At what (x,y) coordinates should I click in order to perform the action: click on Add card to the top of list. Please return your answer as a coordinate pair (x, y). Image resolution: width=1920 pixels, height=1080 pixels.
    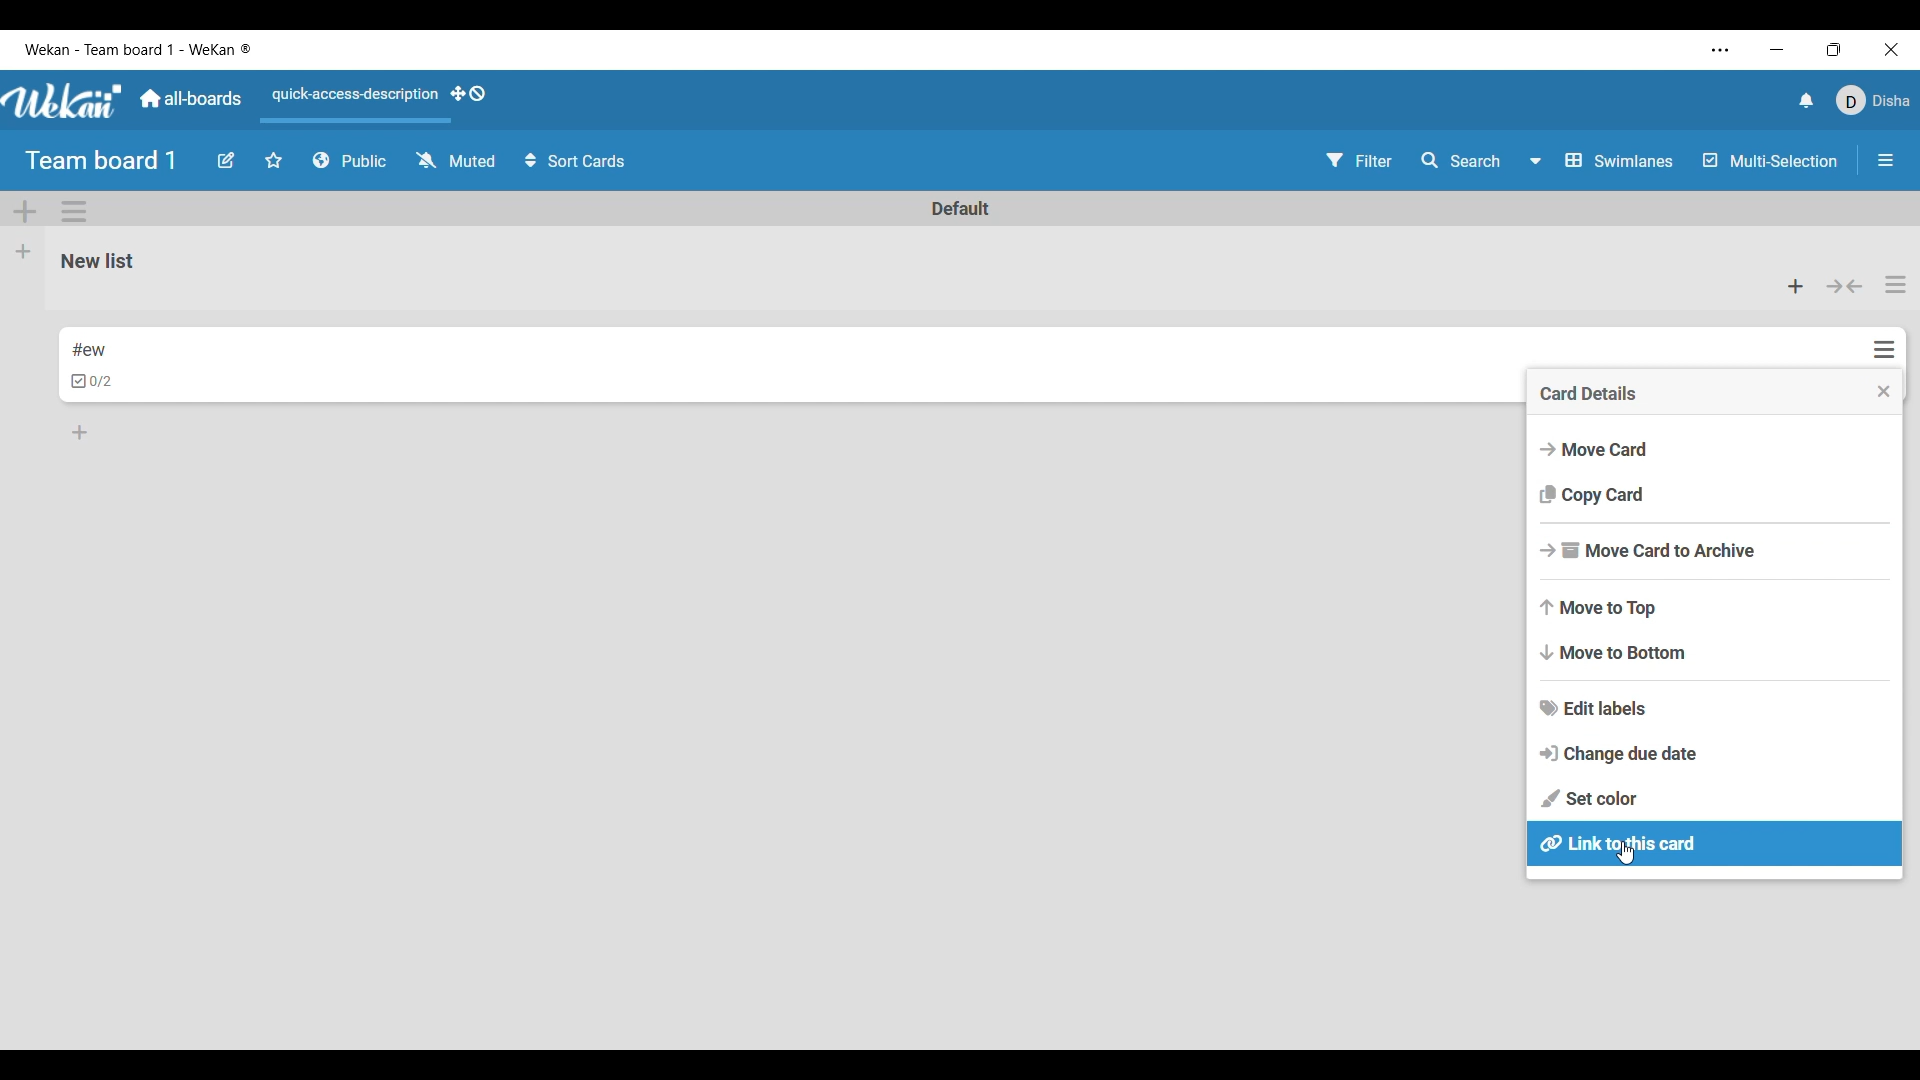
    Looking at the image, I should click on (1796, 286).